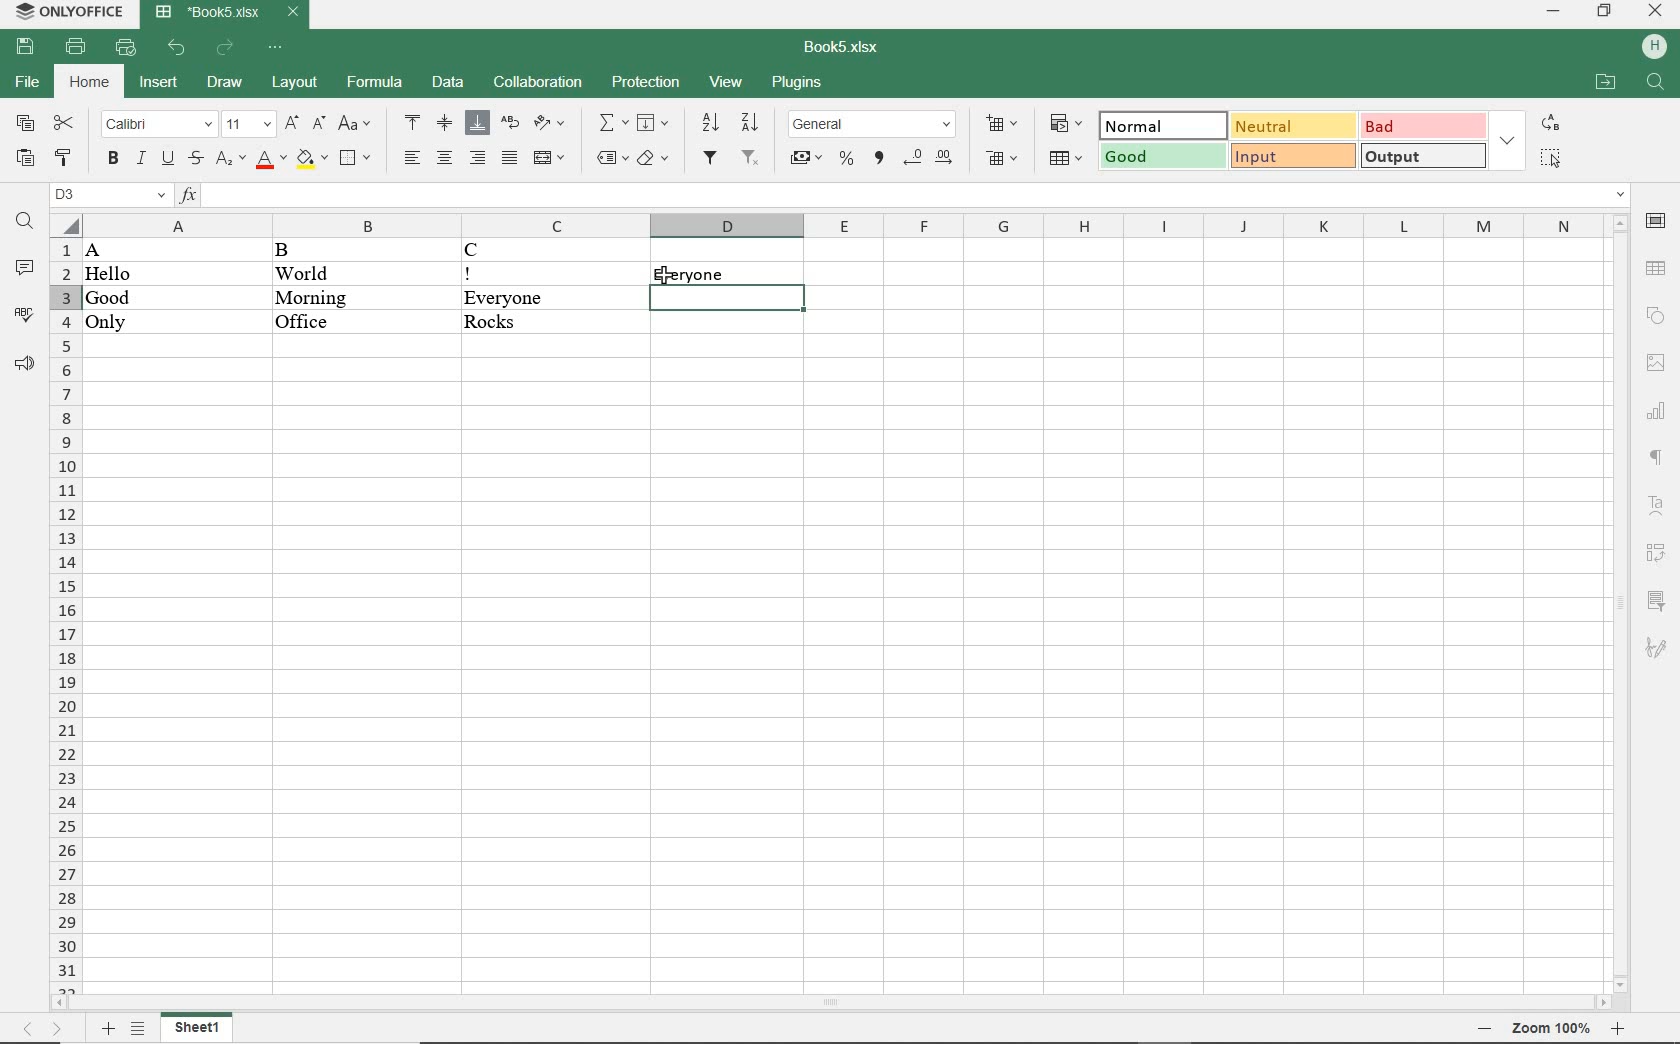 Image resolution: width=1680 pixels, height=1044 pixels. I want to click on chart, so click(1658, 411).